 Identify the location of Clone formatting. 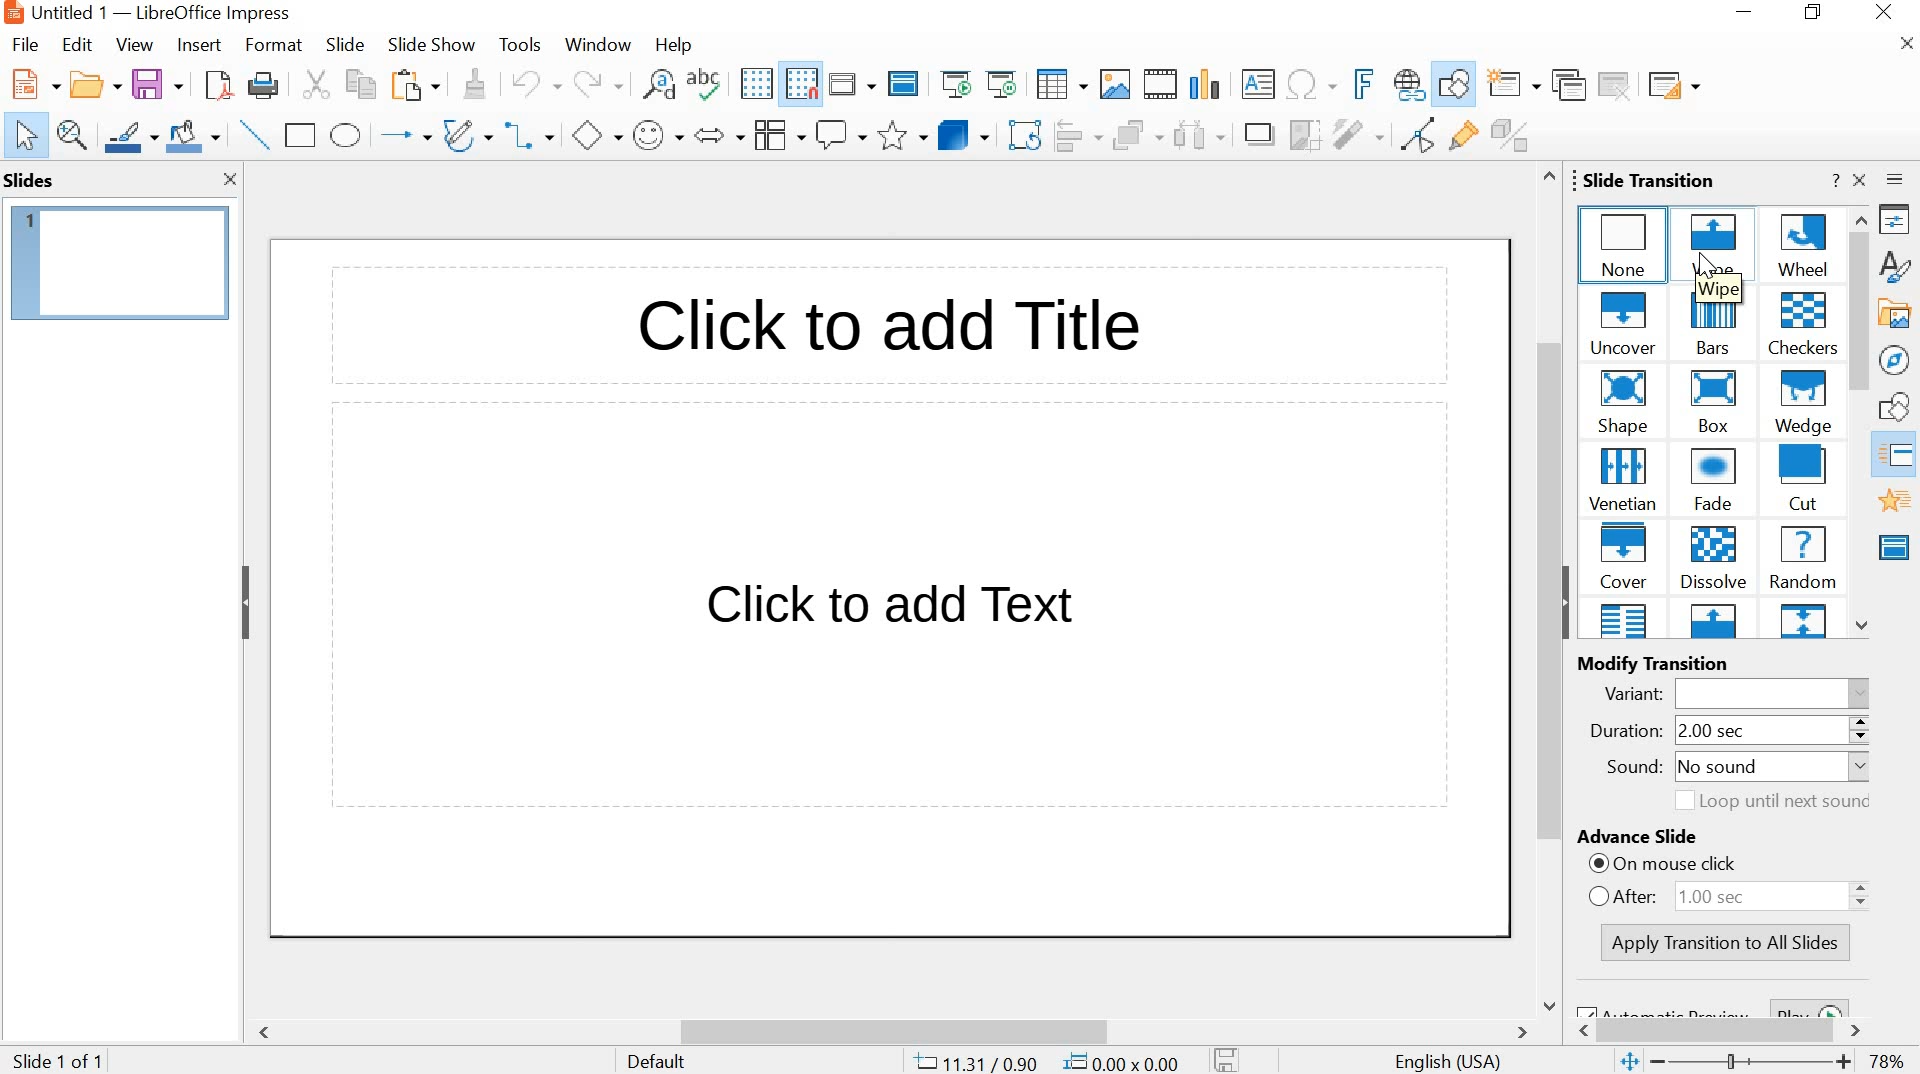
(473, 83).